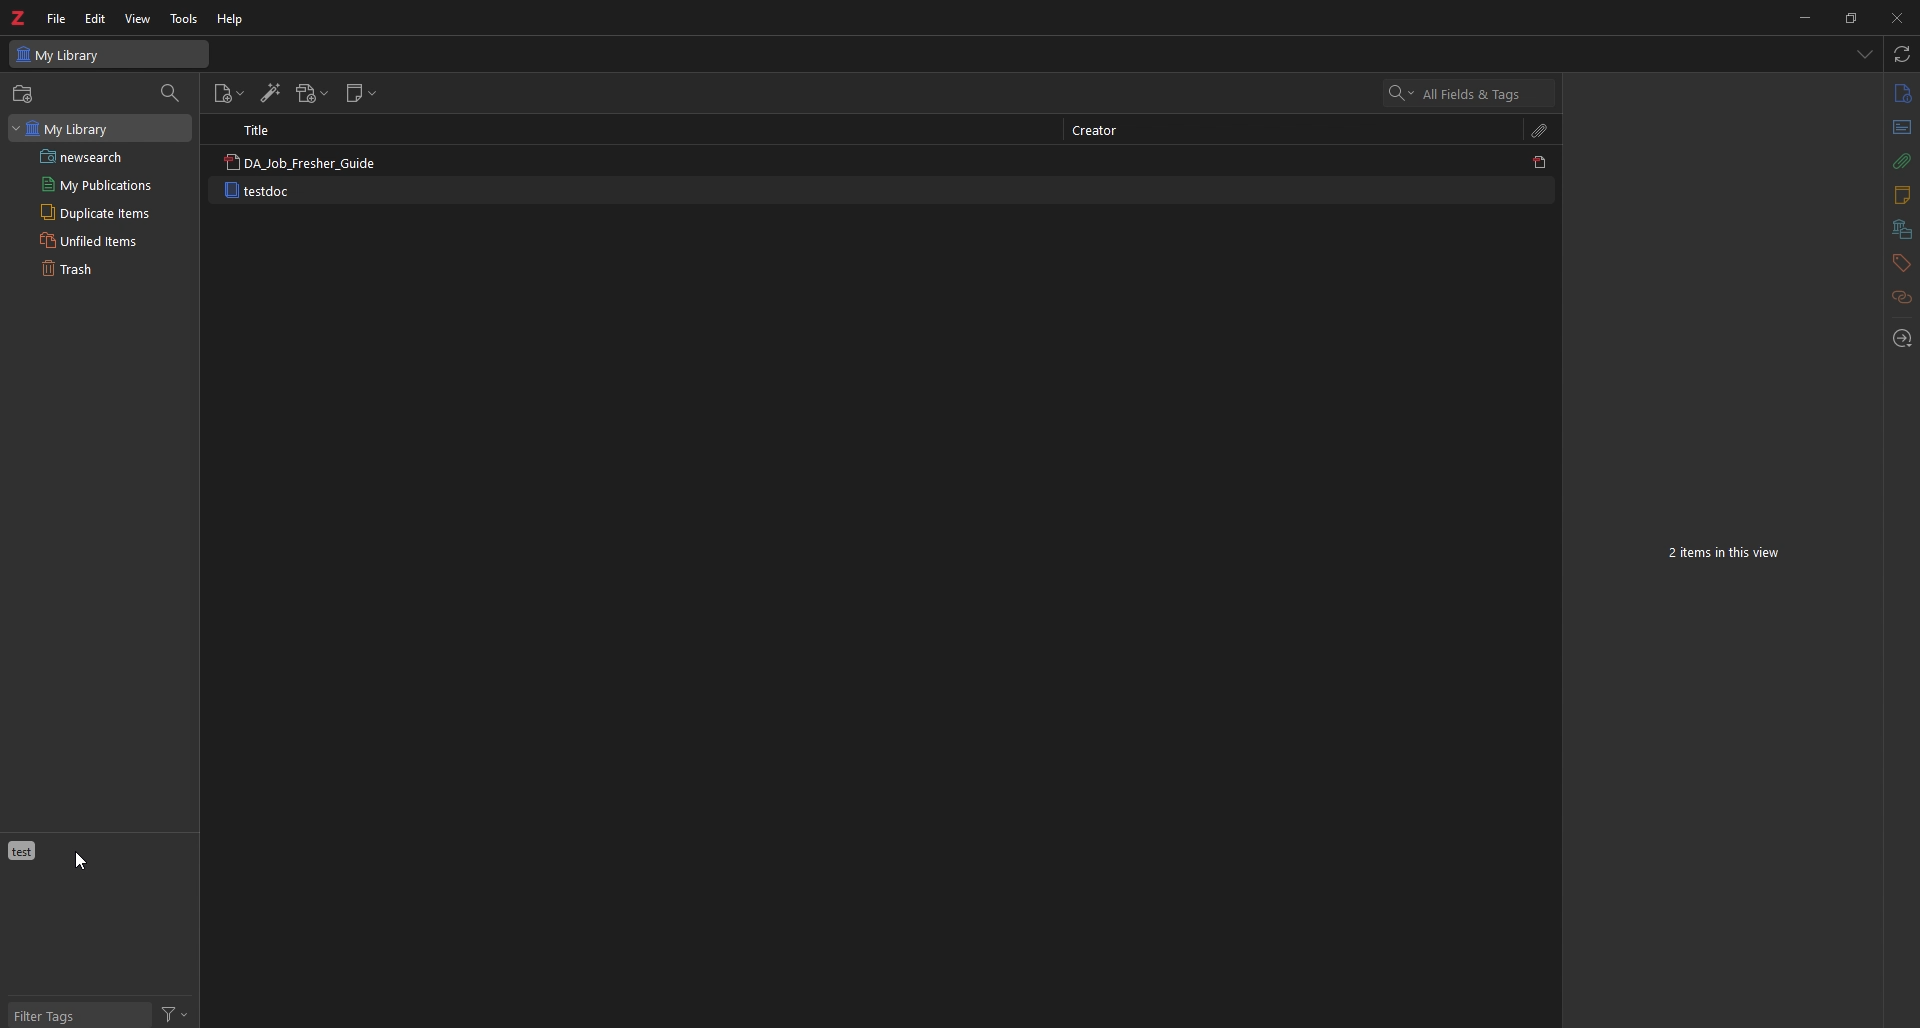 Image resolution: width=1920 pixels, height=1028 pixels. Describe the element at coordinates (1540, 162) in the screenshot. I see `pdf` at that location.